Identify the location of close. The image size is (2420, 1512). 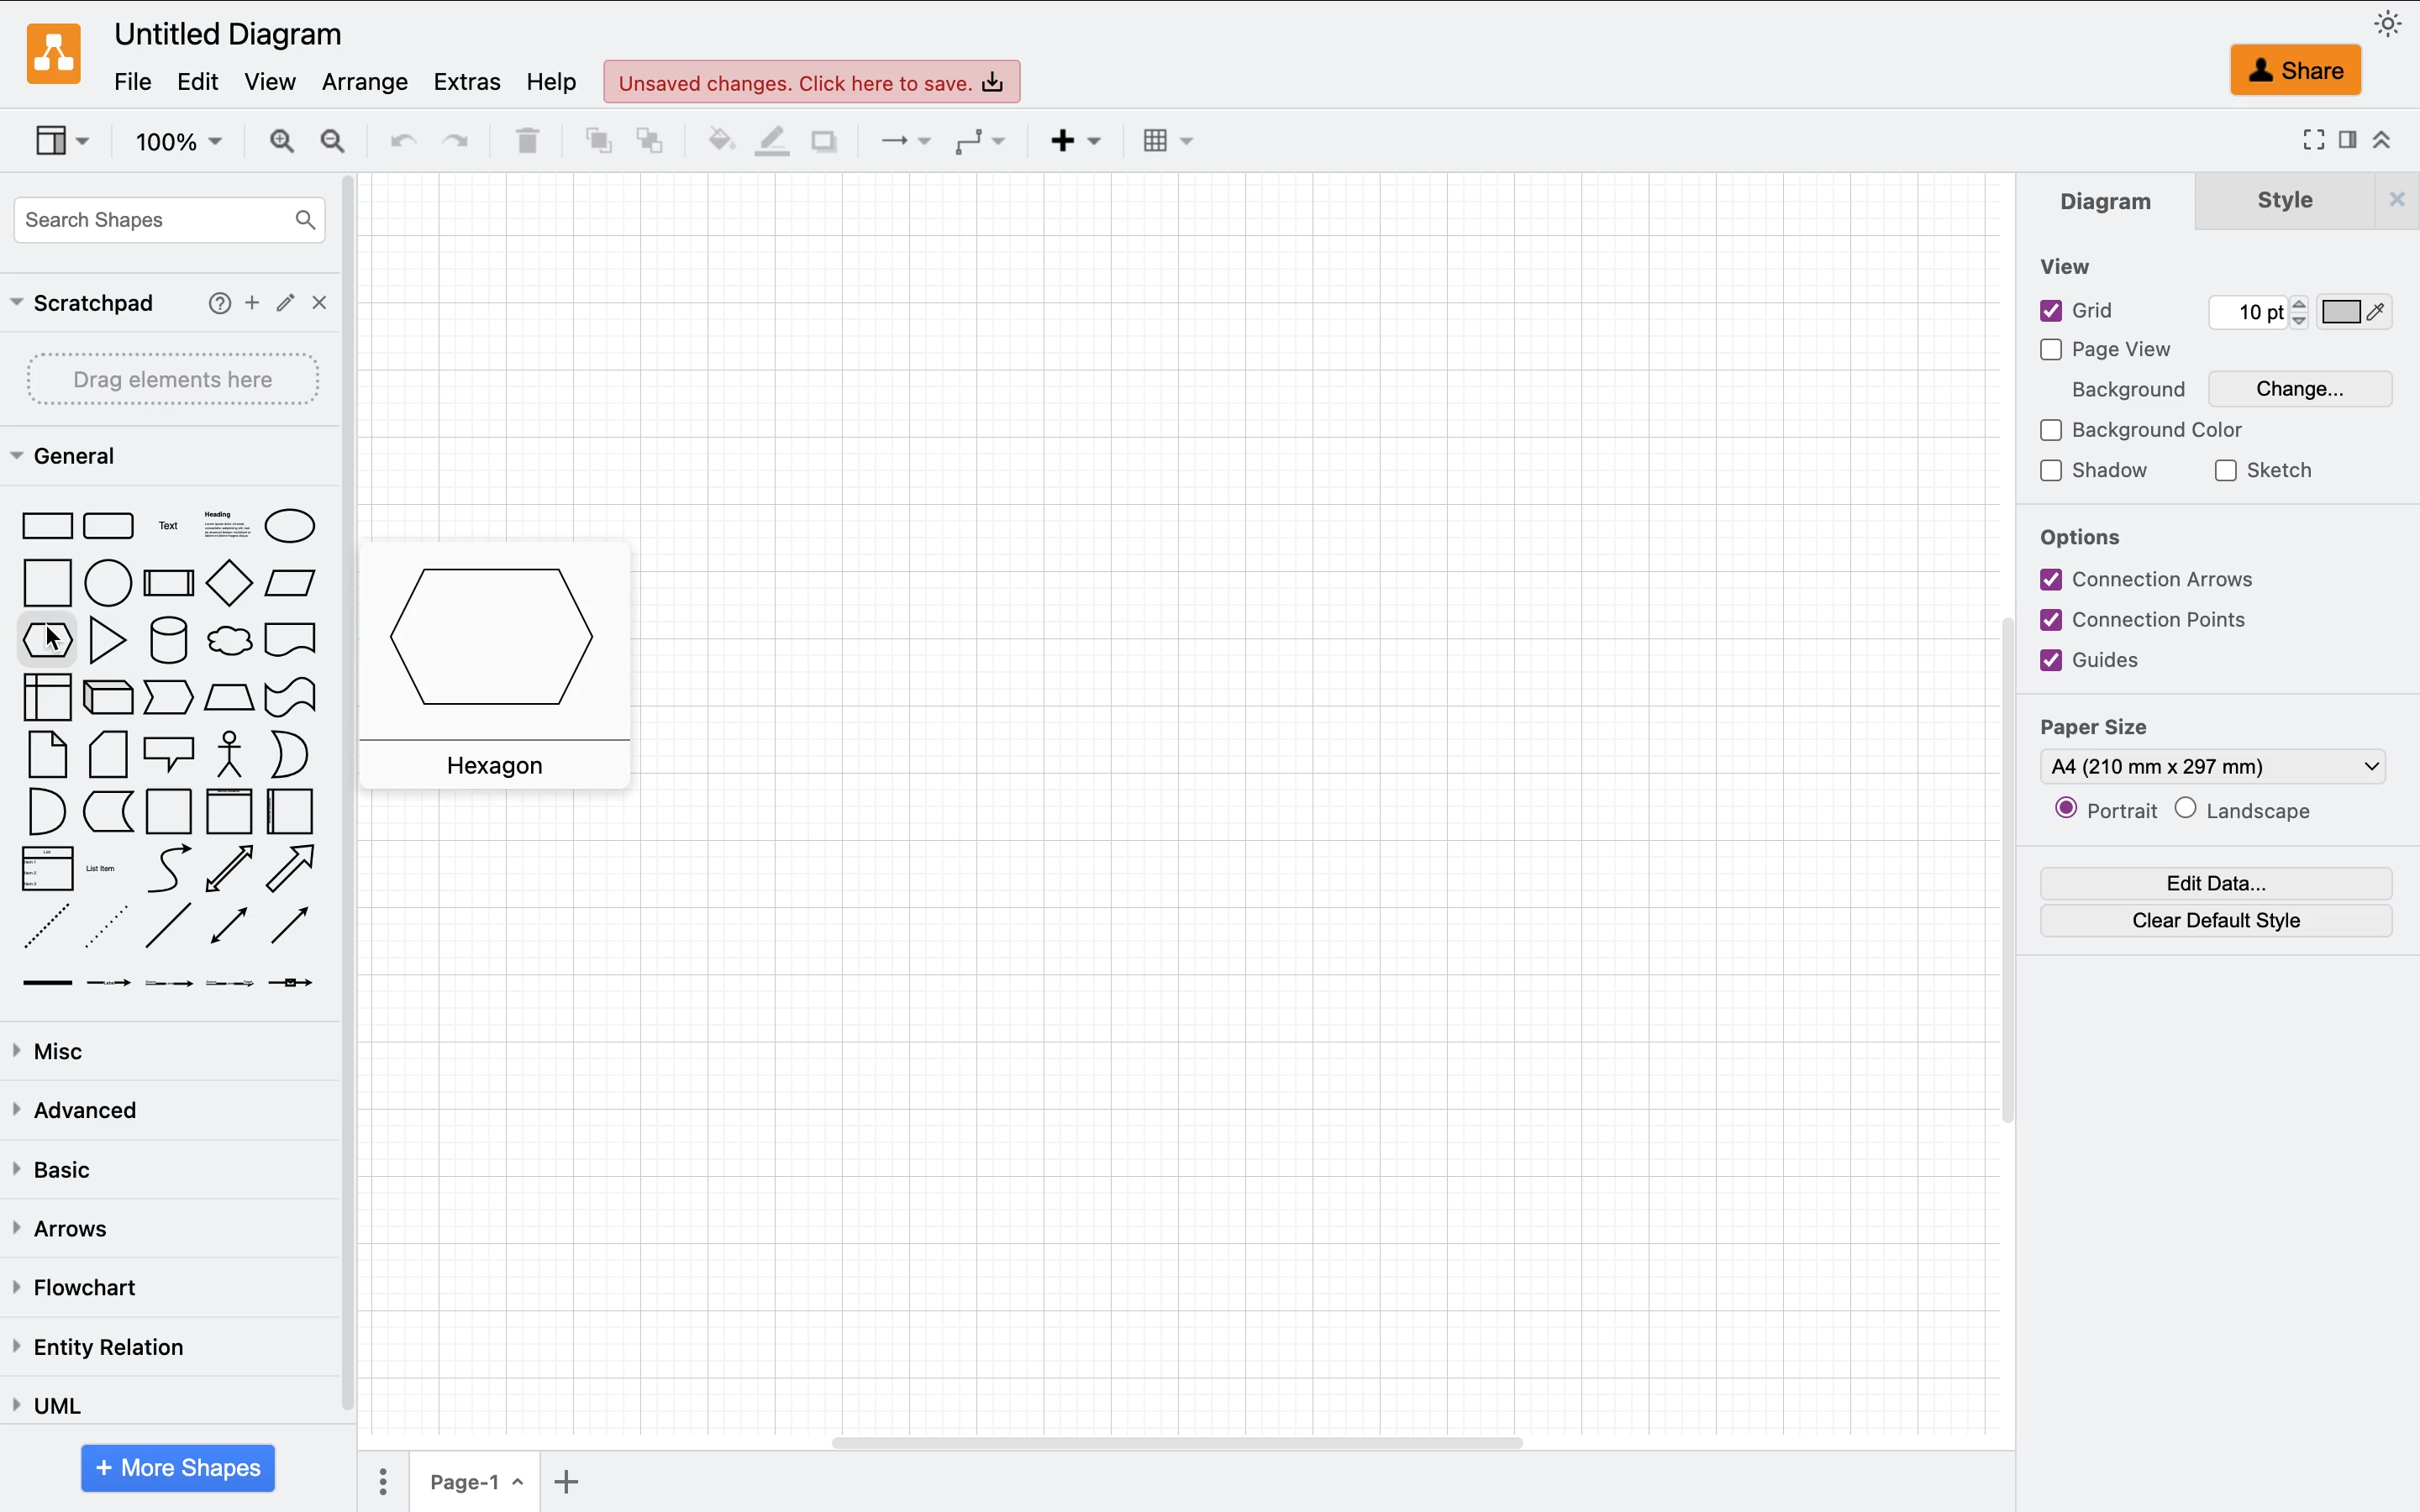
(2386, 197).